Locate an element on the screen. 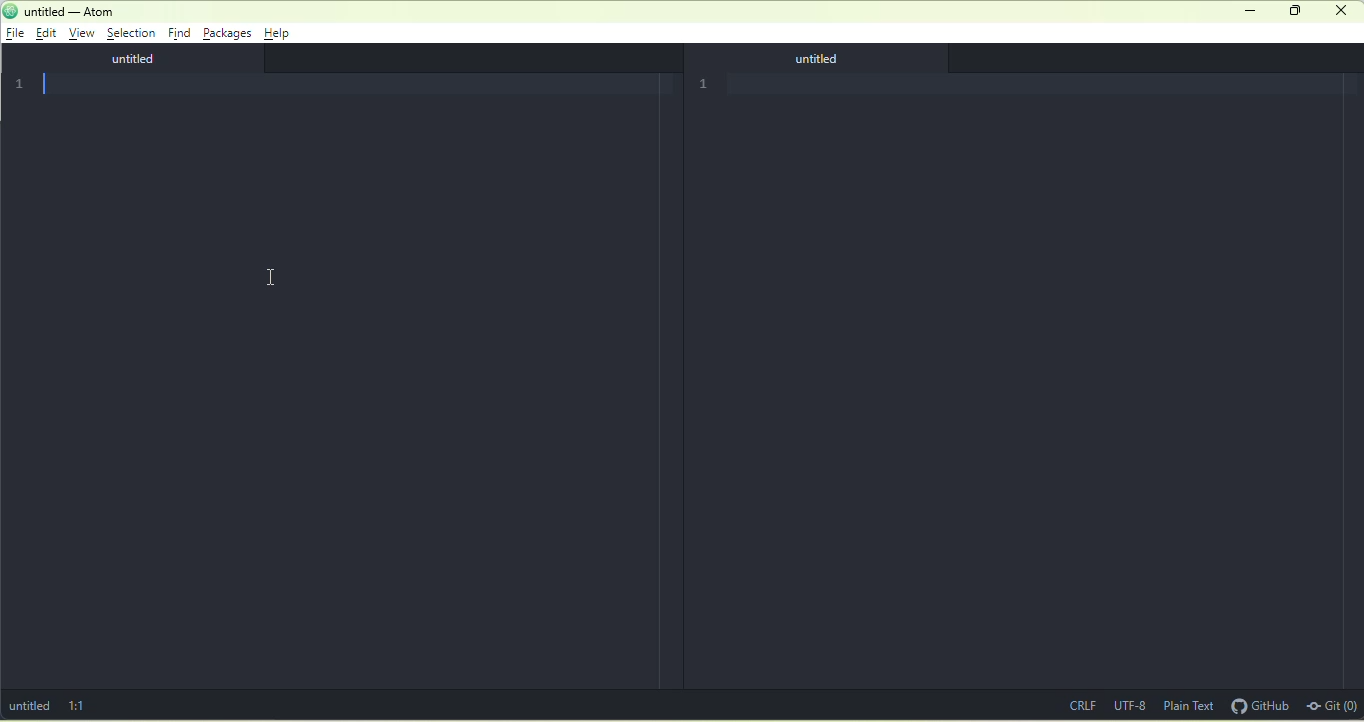 The height and width of the screenshot is (722, 1364). CRLF is located at coordinates (1078, 704).